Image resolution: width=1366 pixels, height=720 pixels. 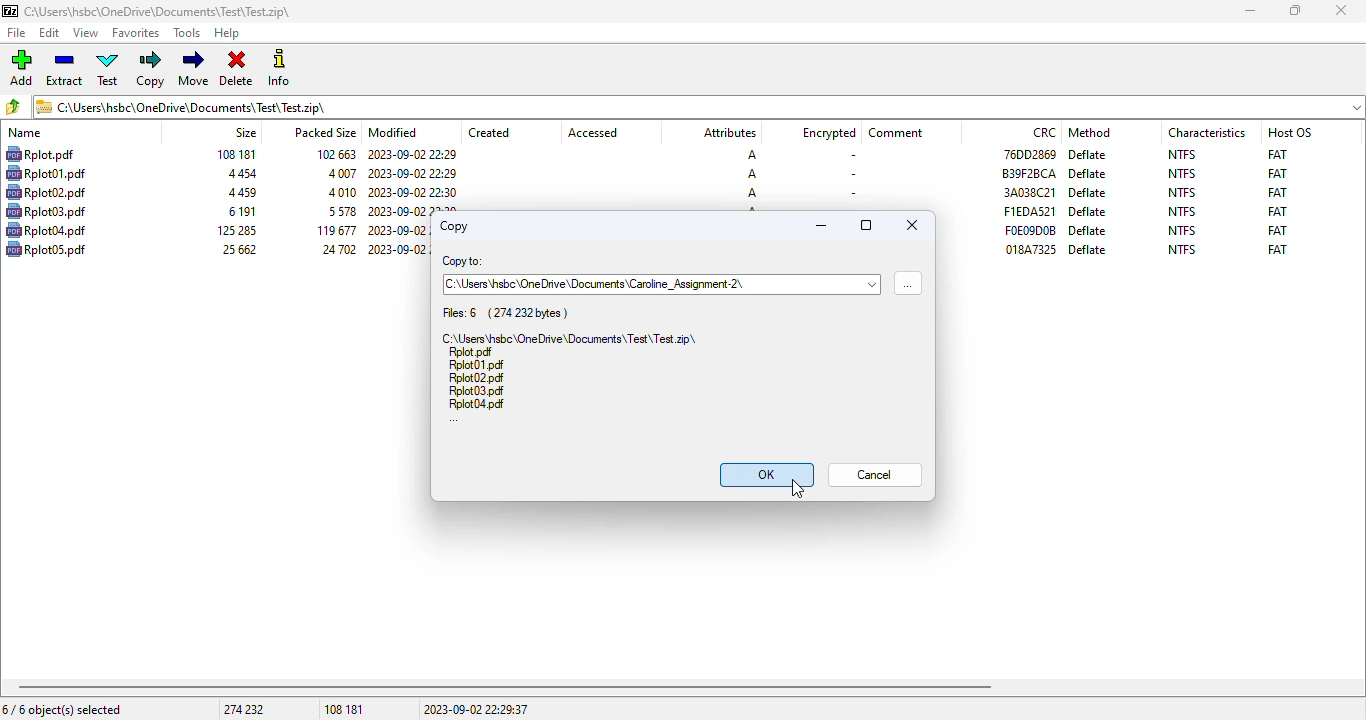 What do you see at coordinates (243, 709) in the screenshot?
I see `274 232` at bounding box center [243, 709].